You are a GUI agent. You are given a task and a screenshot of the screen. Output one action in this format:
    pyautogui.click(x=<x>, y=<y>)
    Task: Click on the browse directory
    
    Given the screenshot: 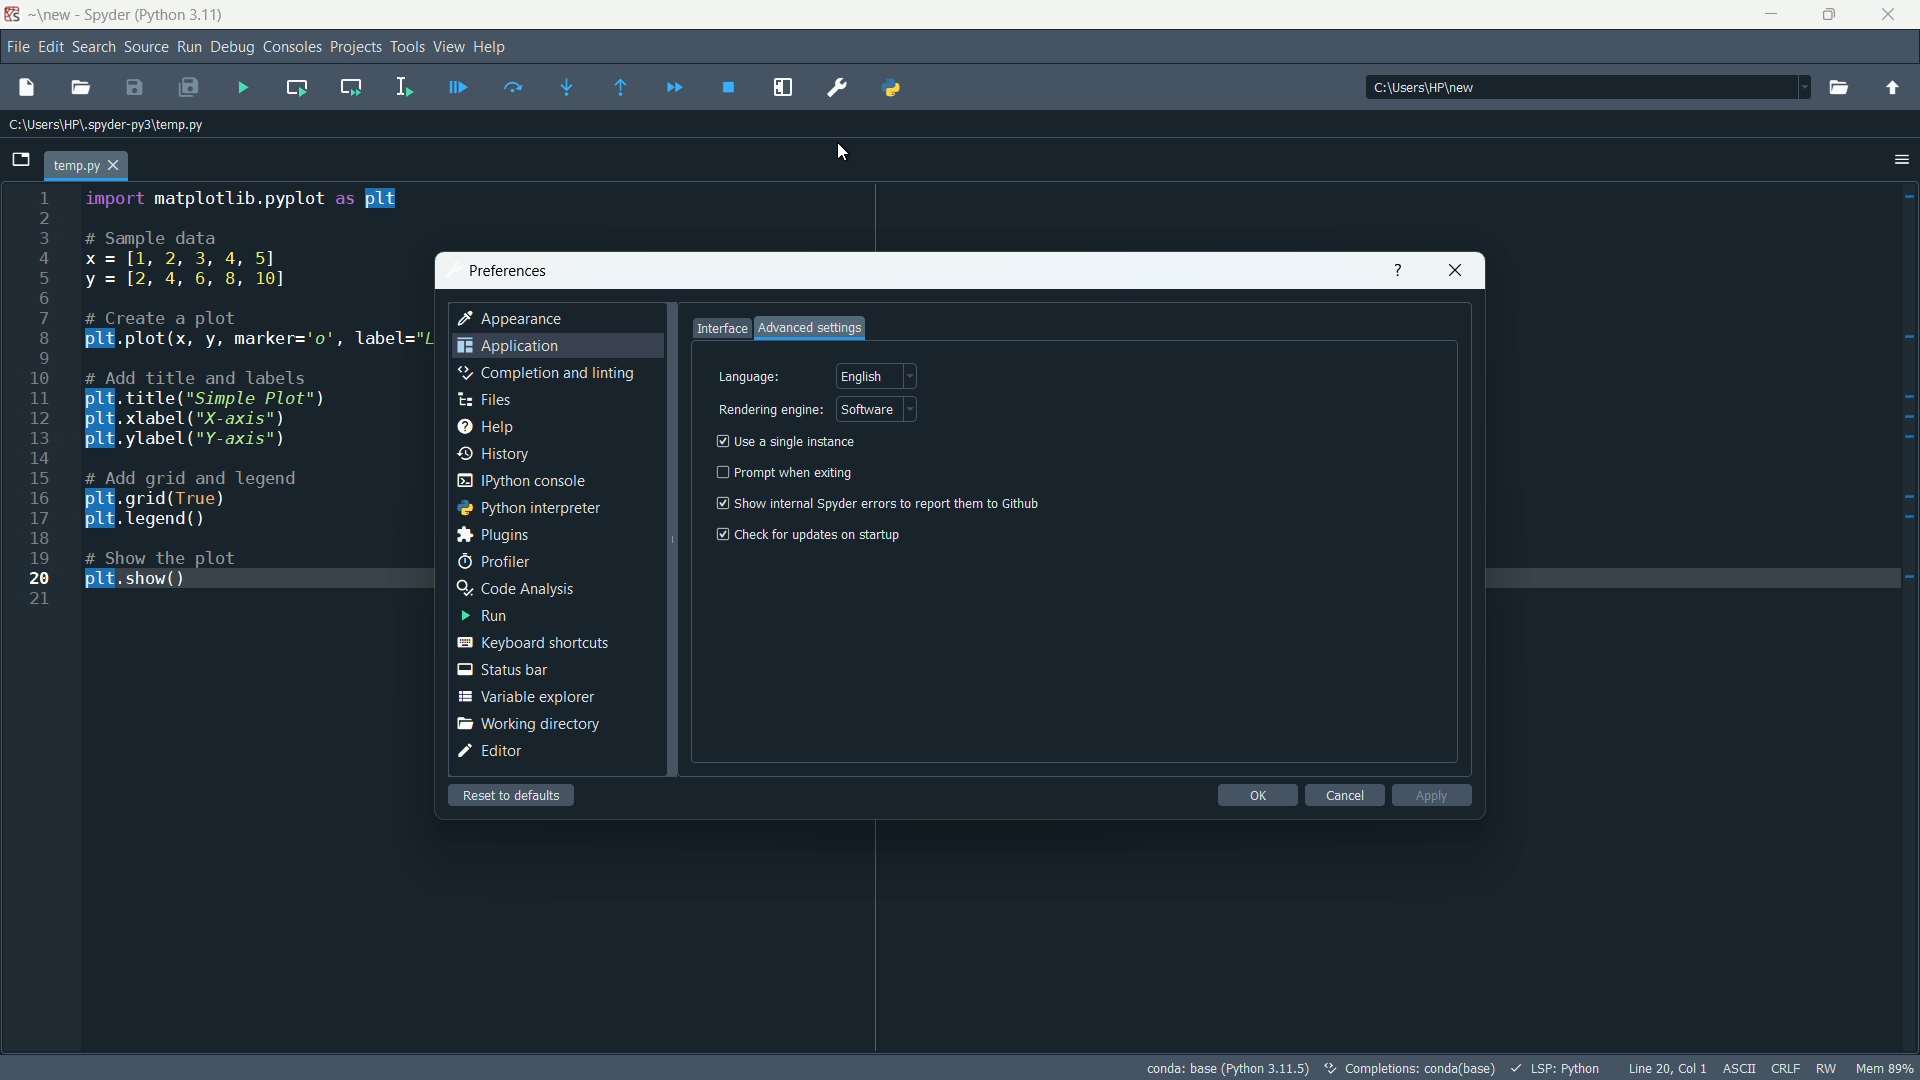 What is the action you would take?
    pyautogui.click(x=1838, y=87)
    